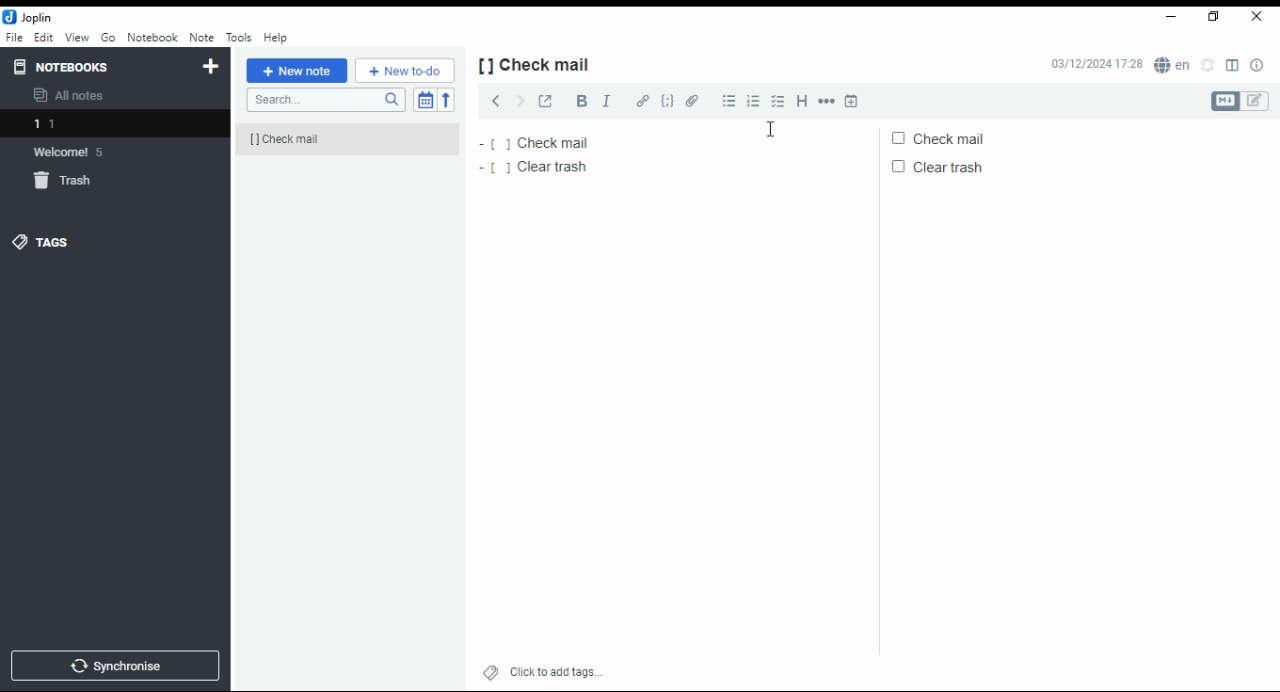 The image size is (1280, 692). What do you see at coordinates (78, 38) in the screenshot?
I see `view` at bounding box center [78, 38].